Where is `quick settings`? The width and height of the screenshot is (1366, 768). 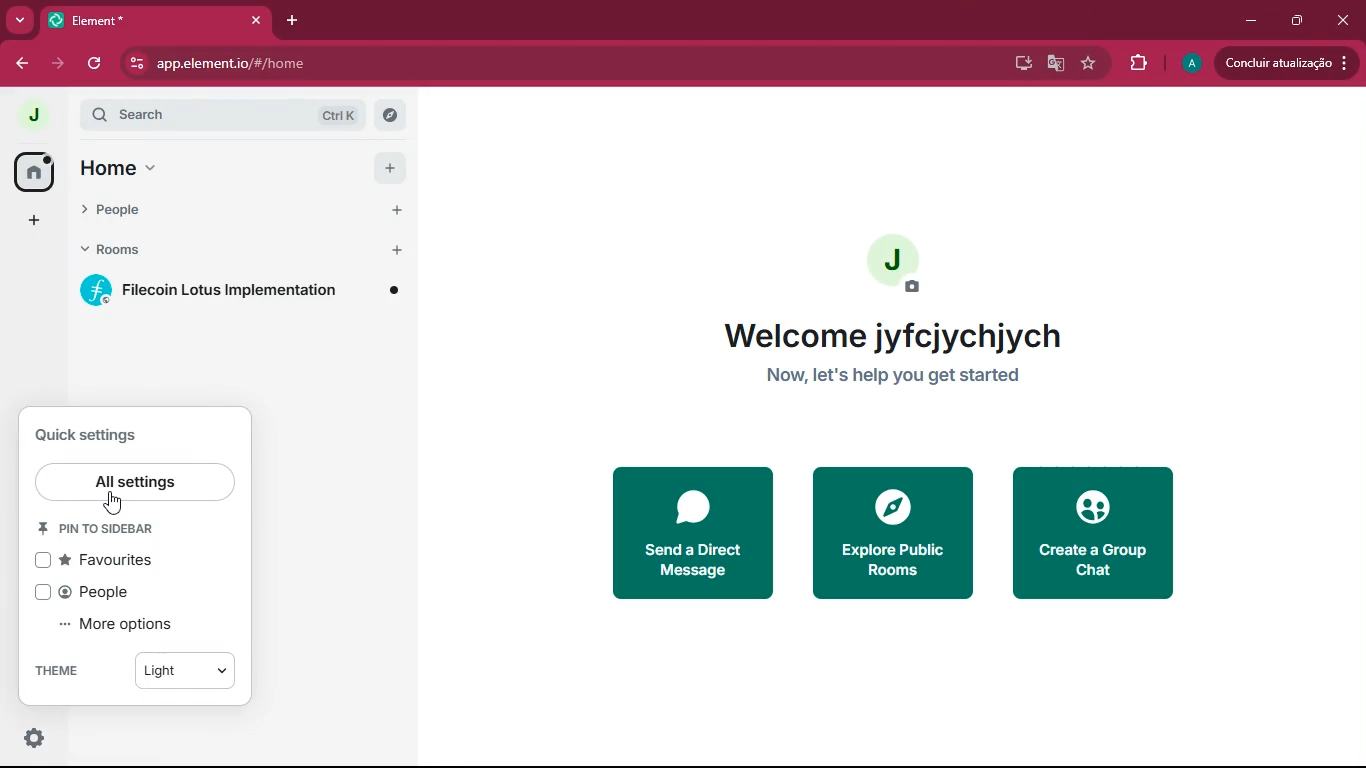
quick settings is located at coordinates (96, 434).